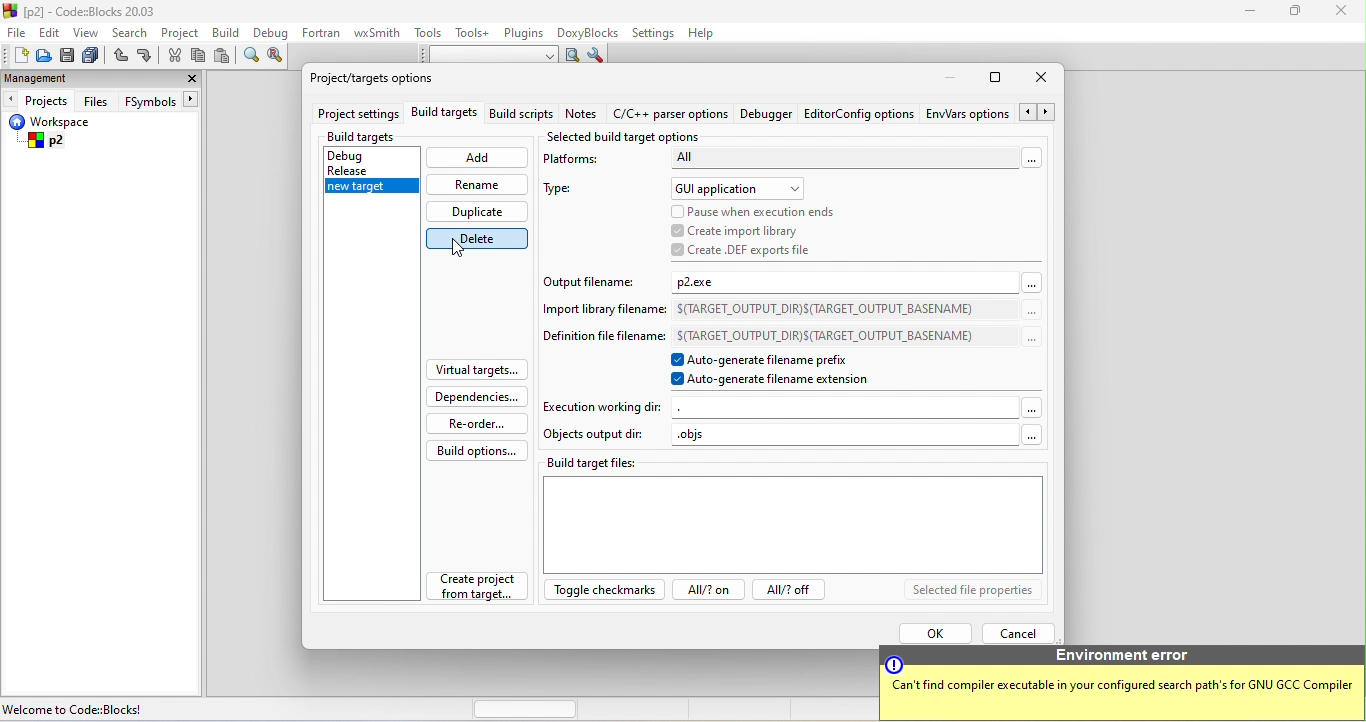  Describe the element at coordinates (385, 82) in the screenshot. I see `project/target option` at that location.